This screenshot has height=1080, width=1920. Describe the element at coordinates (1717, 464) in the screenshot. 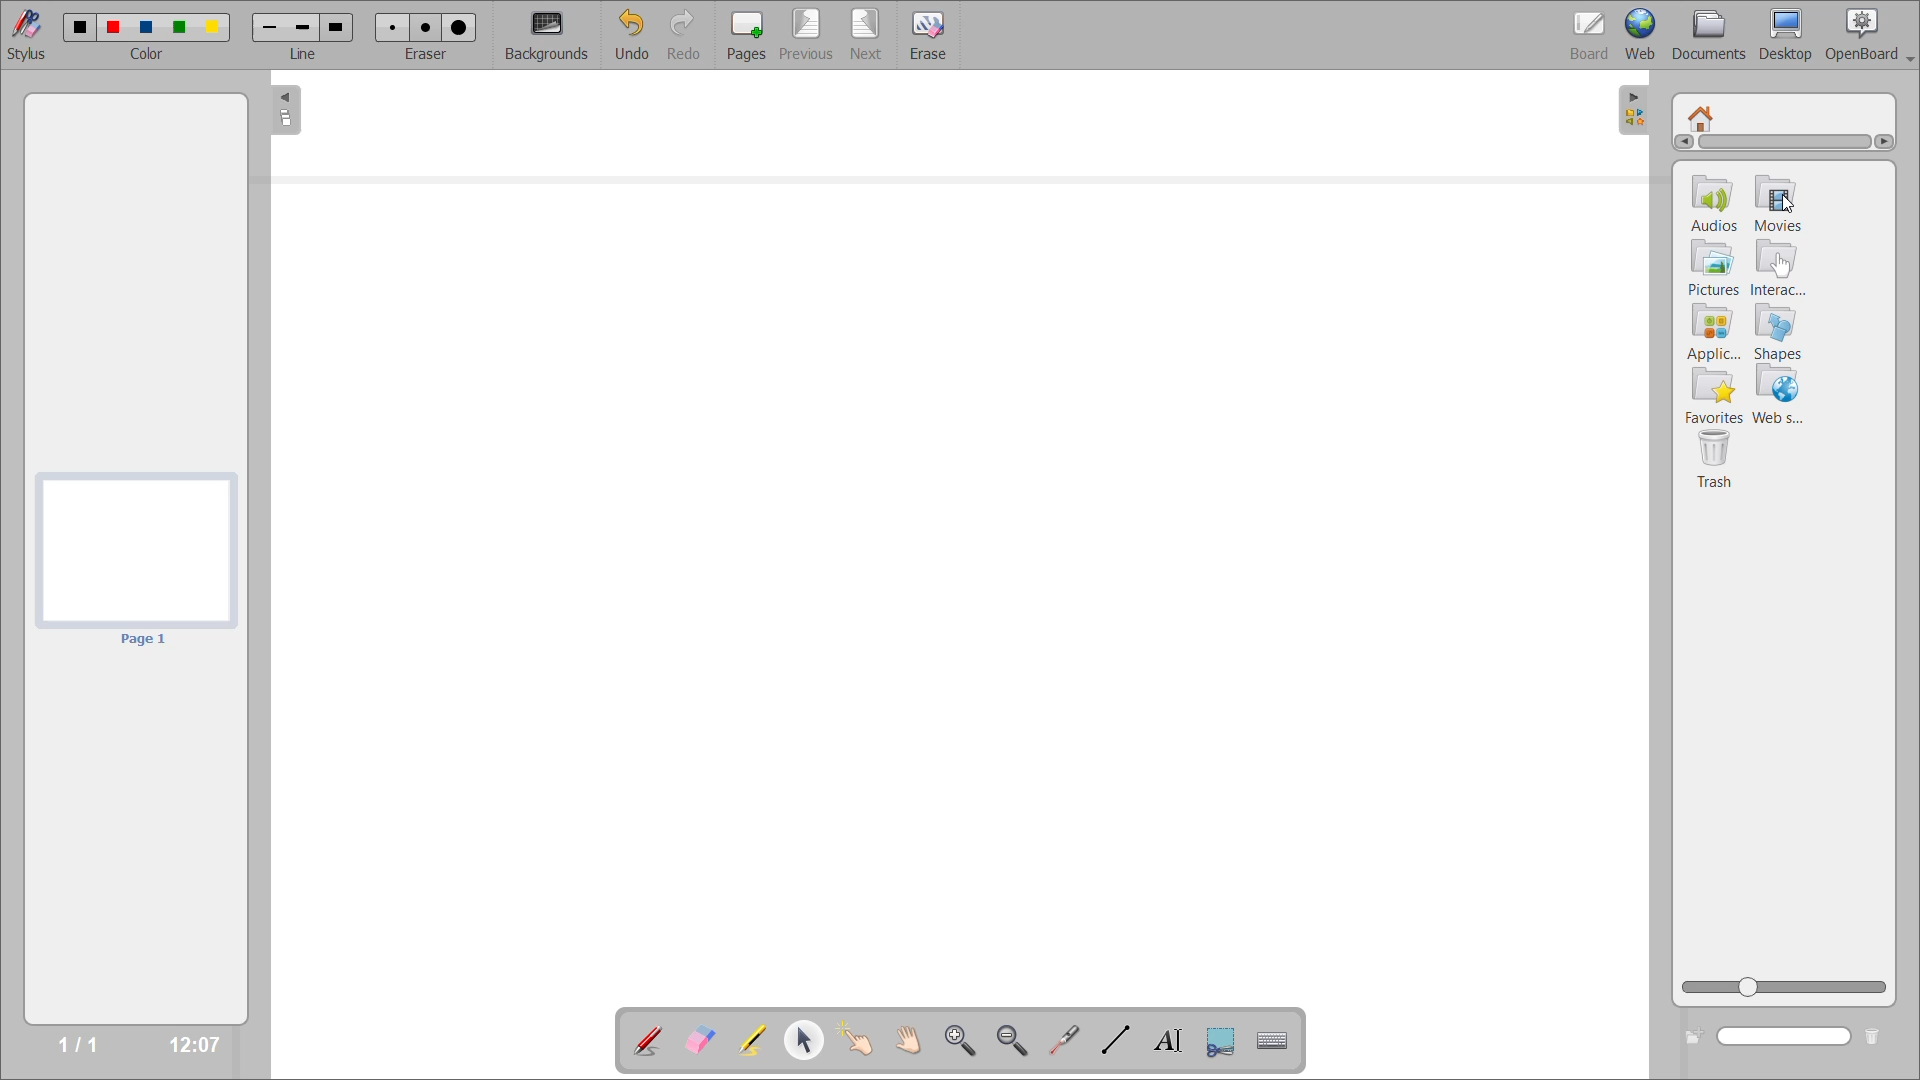

I see `trash` at that location.